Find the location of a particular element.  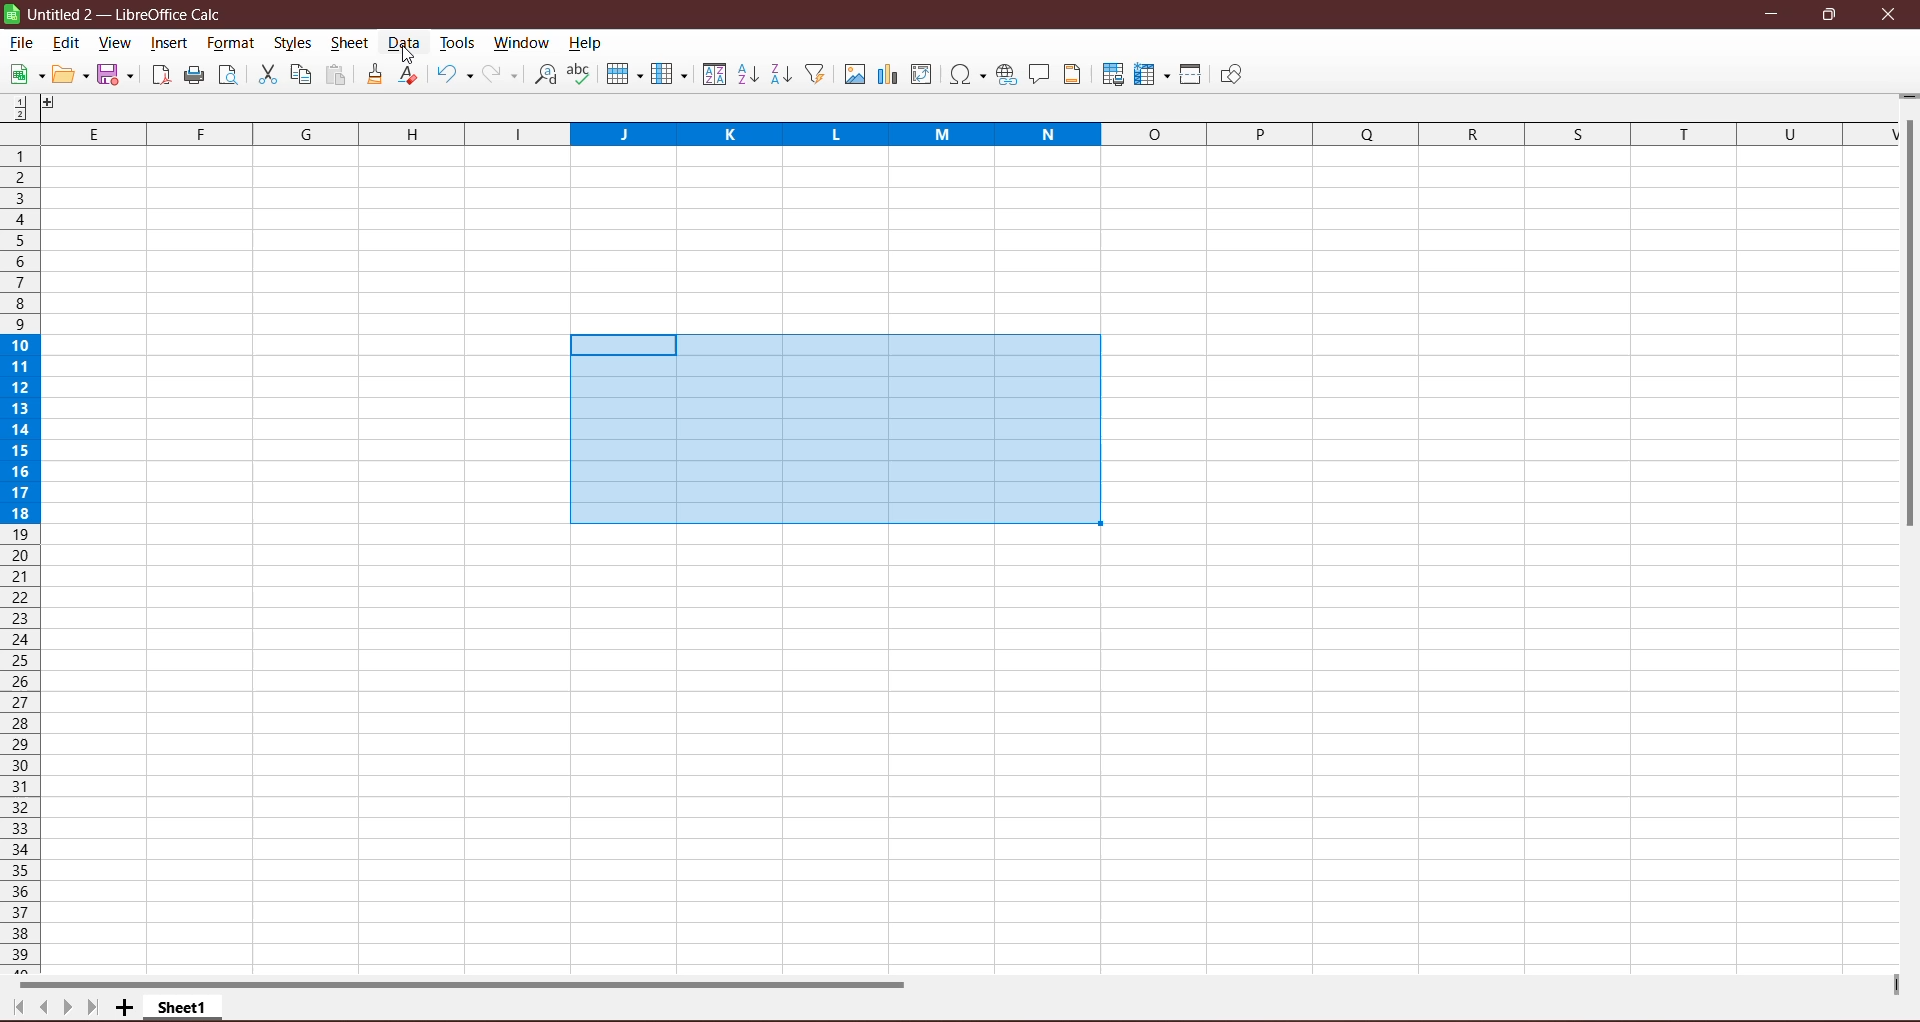

Copy is located at coordinates (301, 74).